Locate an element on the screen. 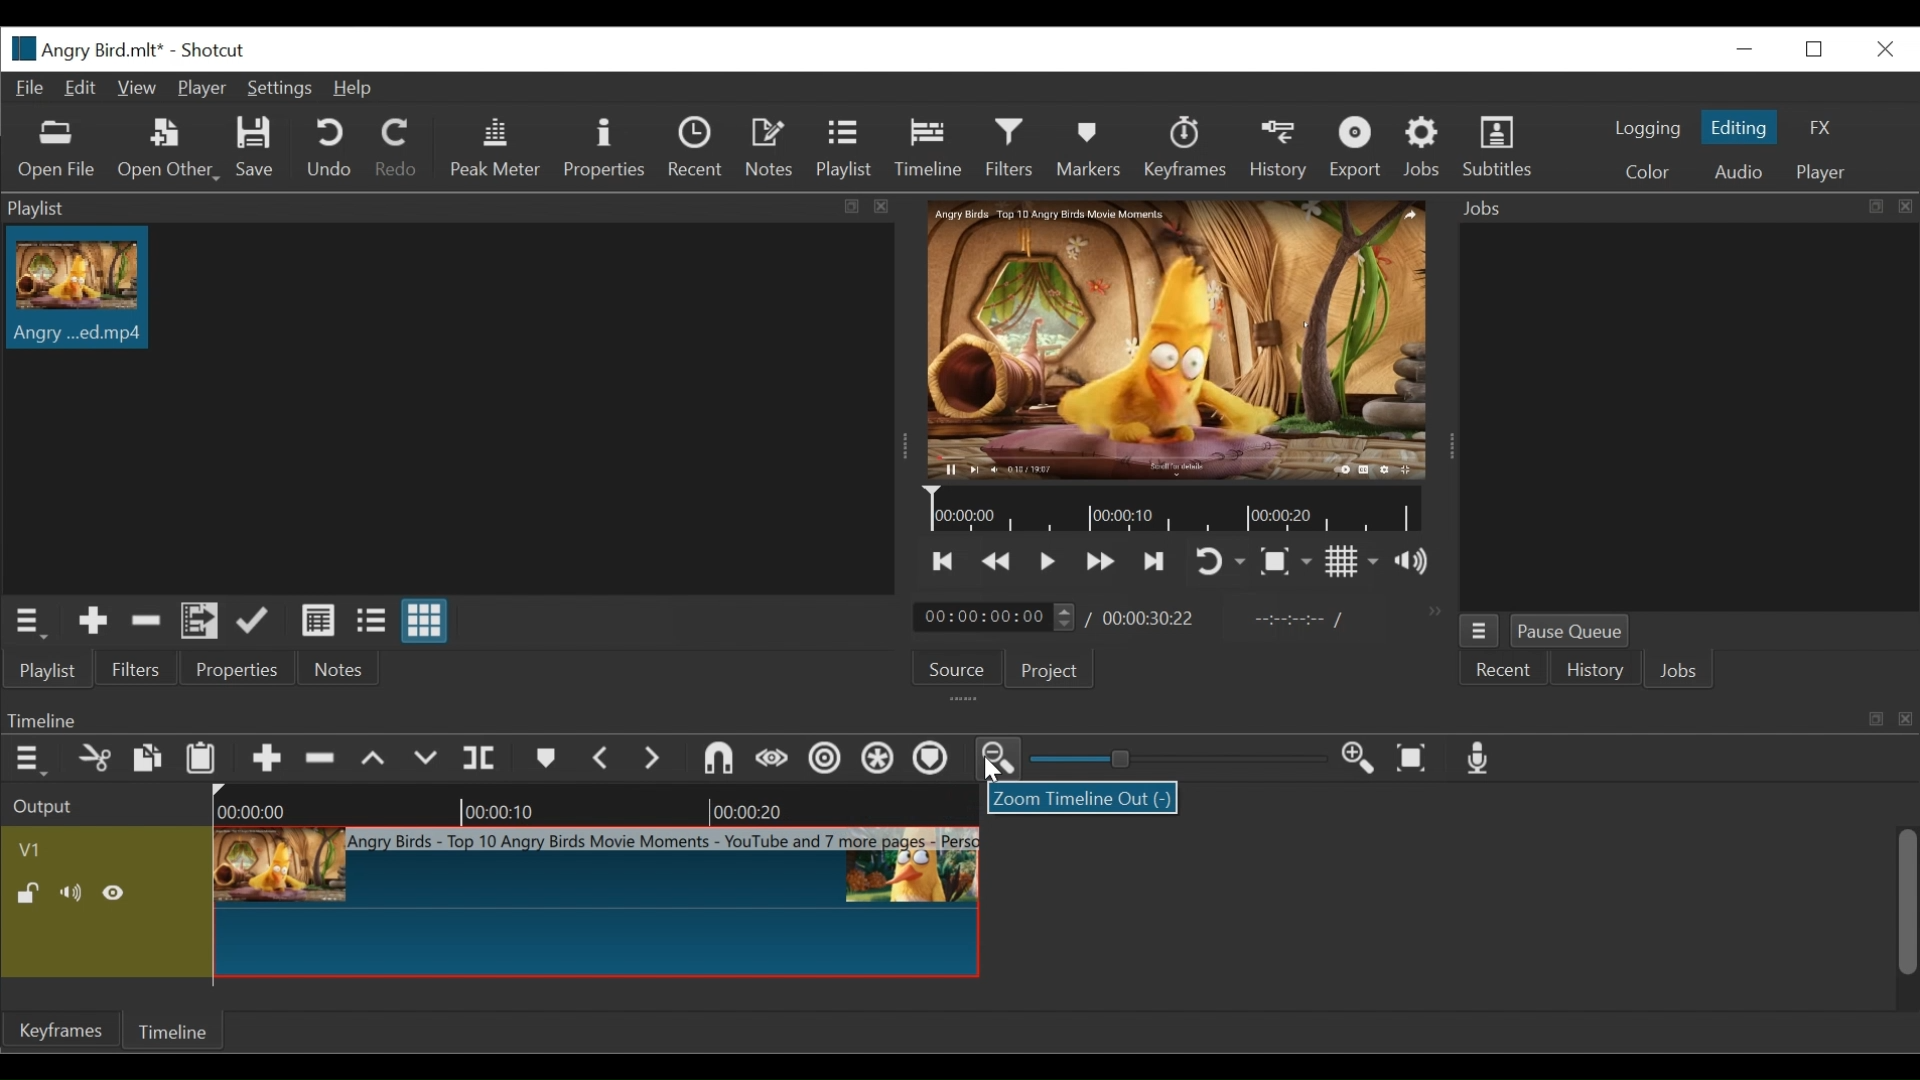  Timeline is located at coordinates (1177, 509).